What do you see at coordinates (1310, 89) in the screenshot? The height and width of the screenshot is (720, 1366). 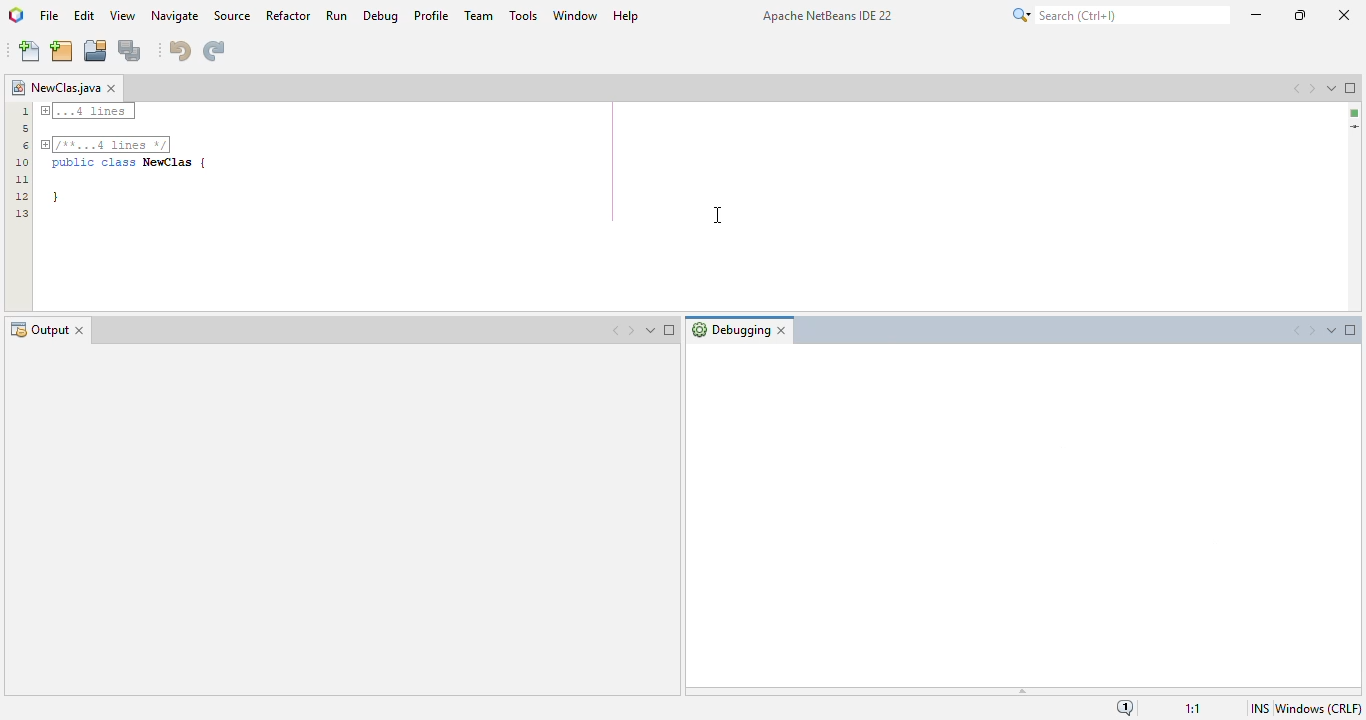 I see `scroll documents right` at bounding box center [1310, 89].